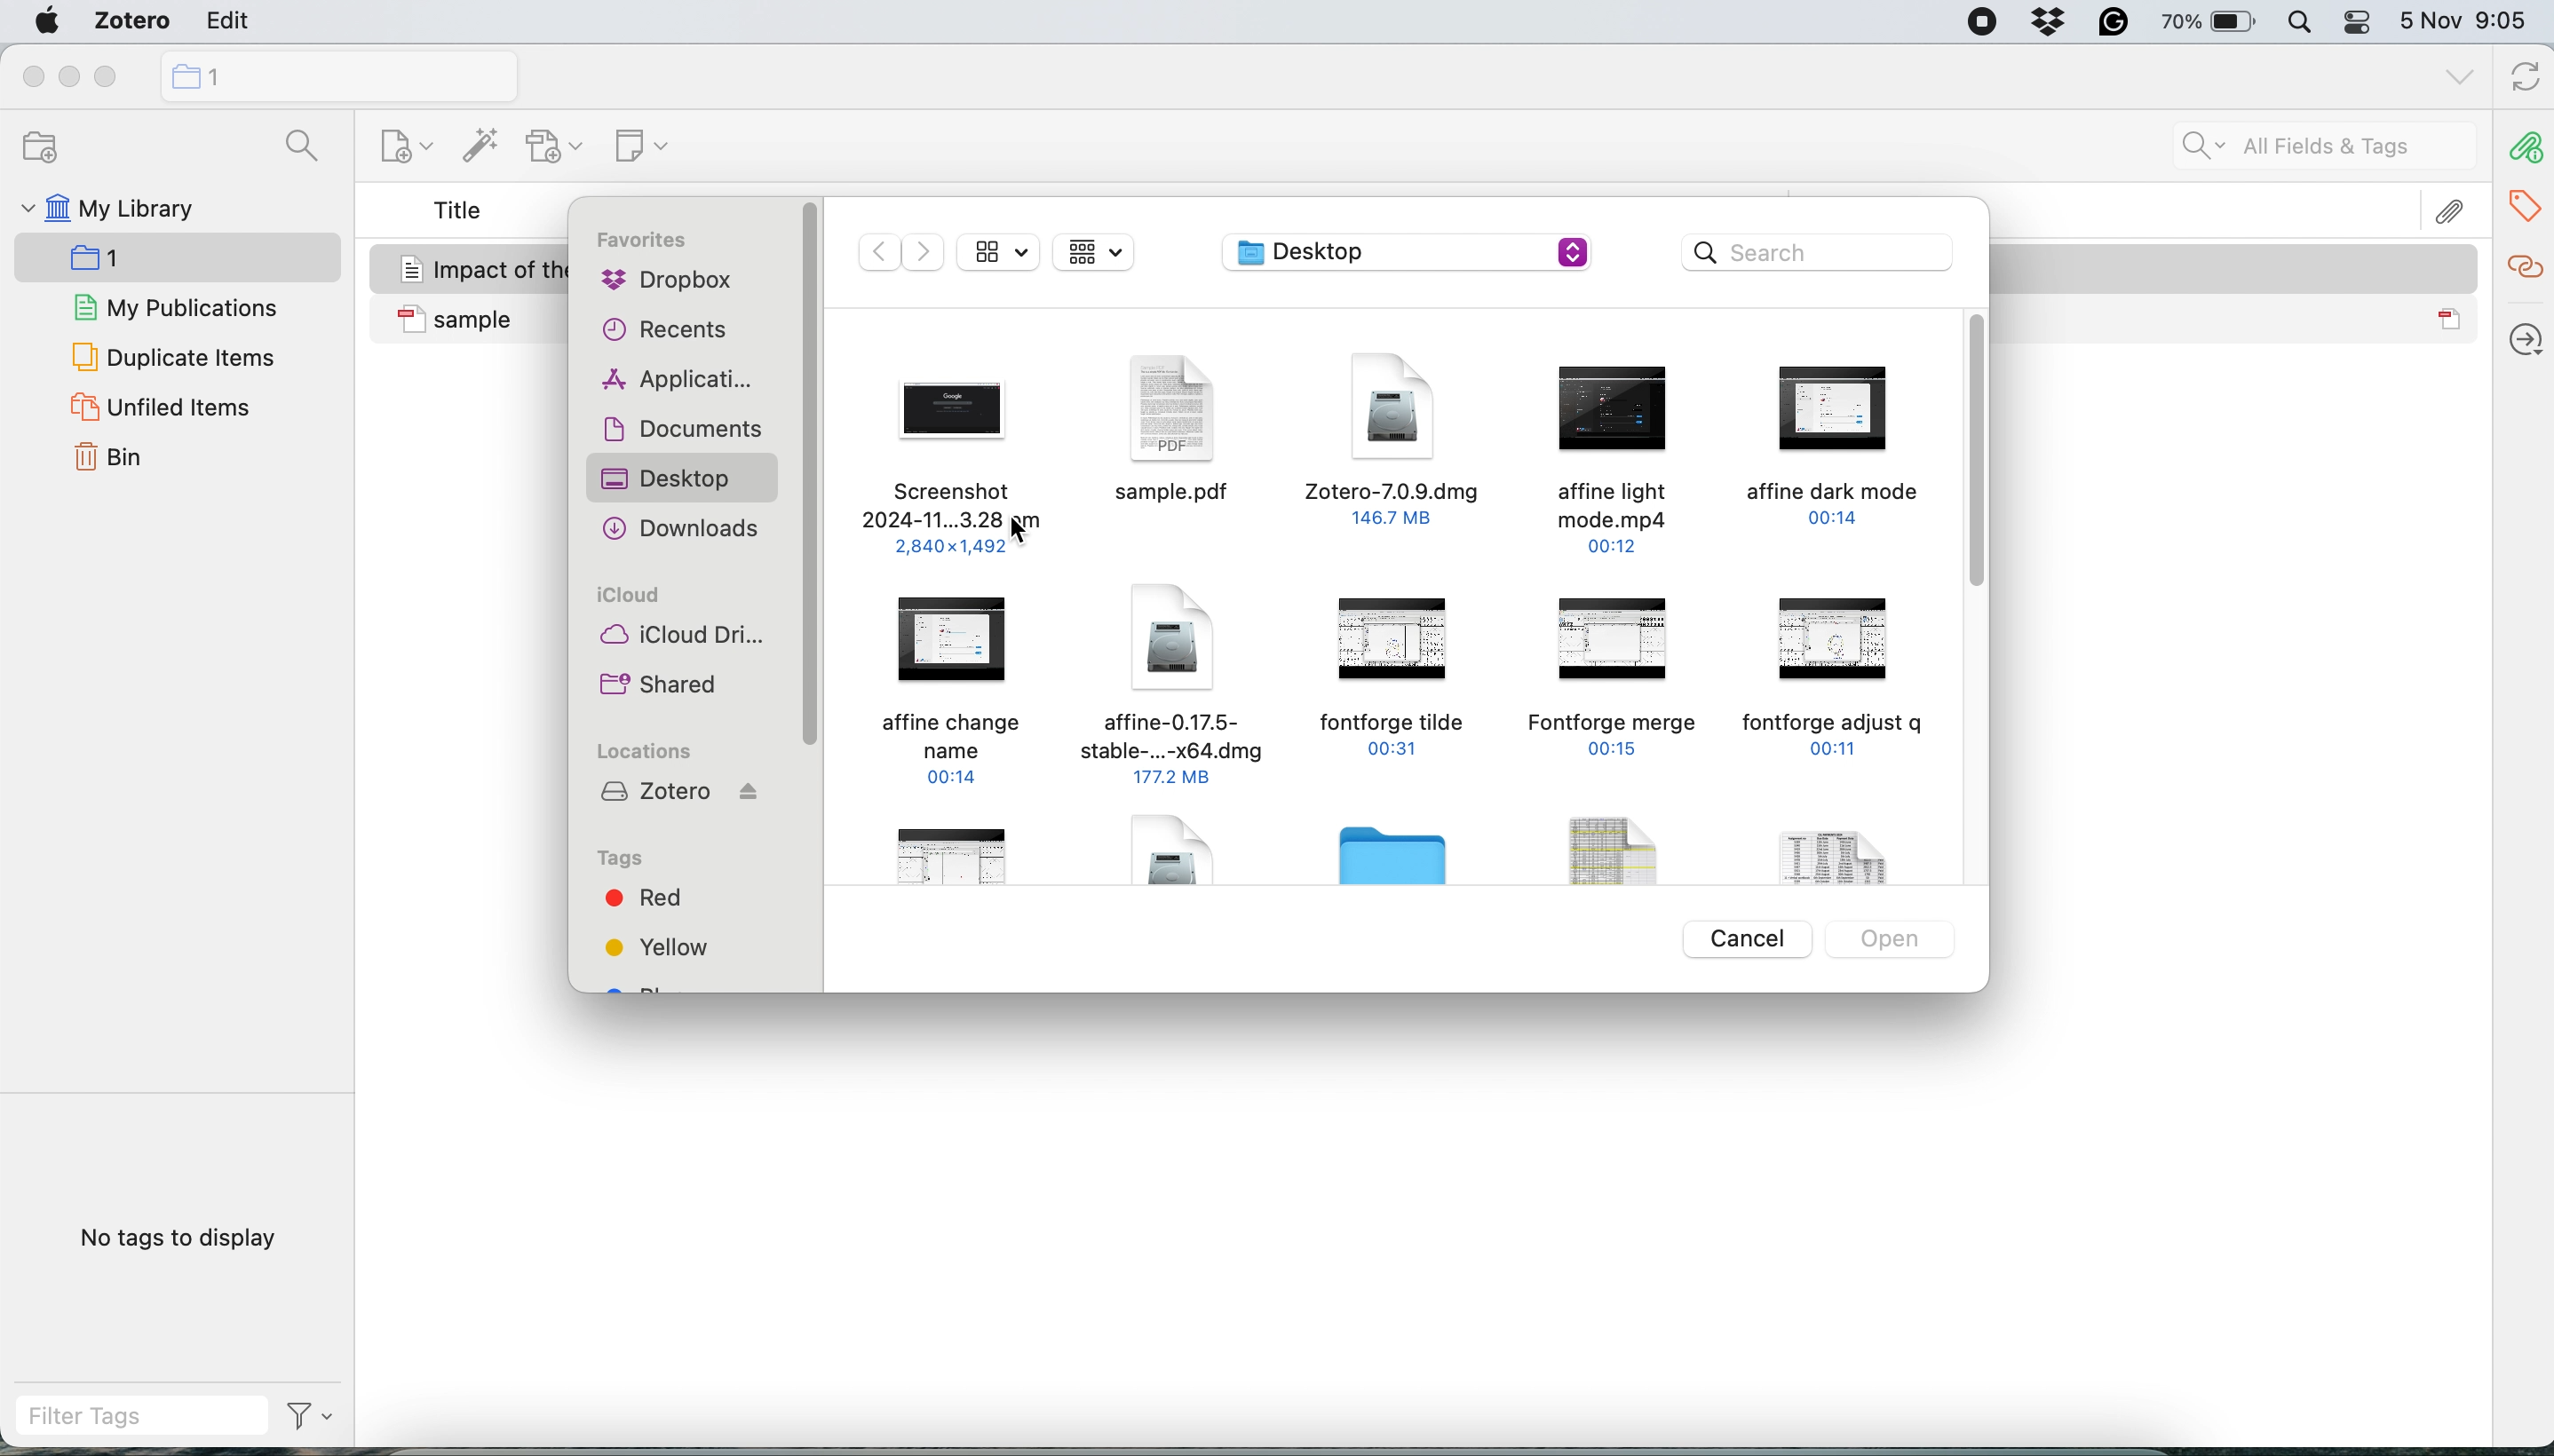  What do you see at coordinates (336, 75) in the screenshot?
I see `new collection` at bounding box center [336, 75].